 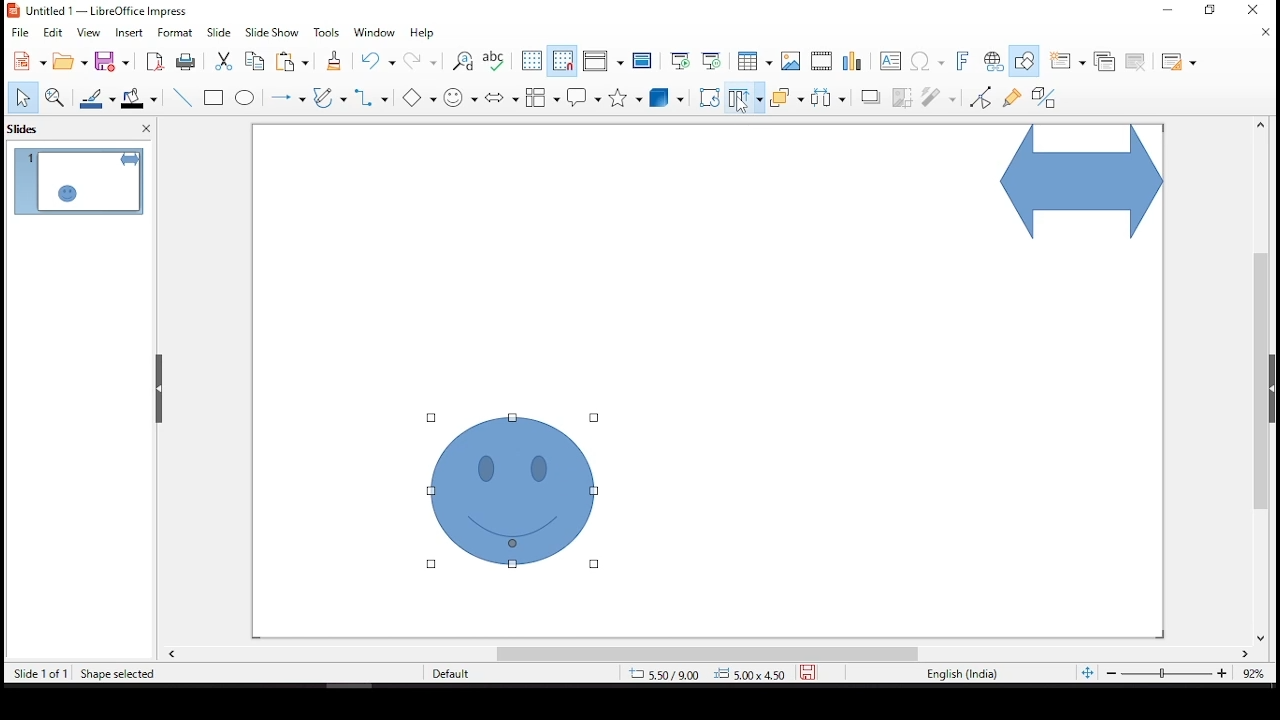 What do you see at coordinates (622, 97) in the screenshot?
I see `stars and banners` at bounding box center [622, 97].